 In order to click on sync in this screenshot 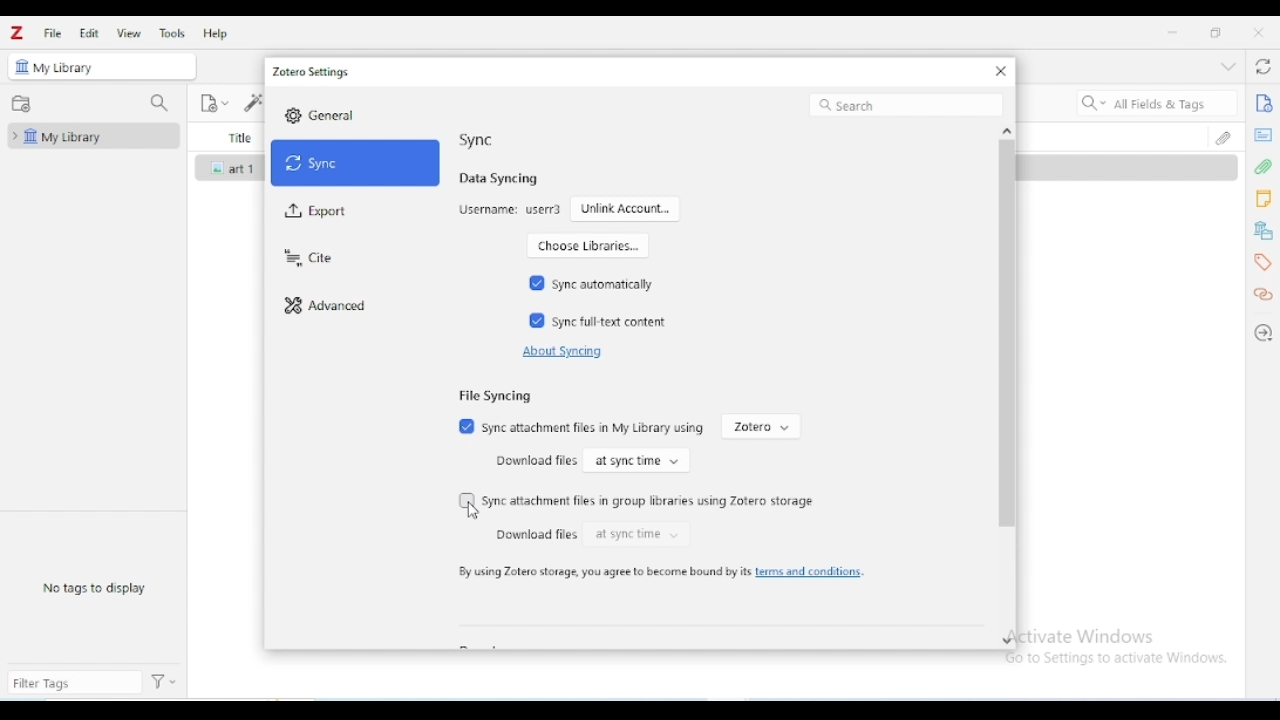, I will do `click(356, 163)`.